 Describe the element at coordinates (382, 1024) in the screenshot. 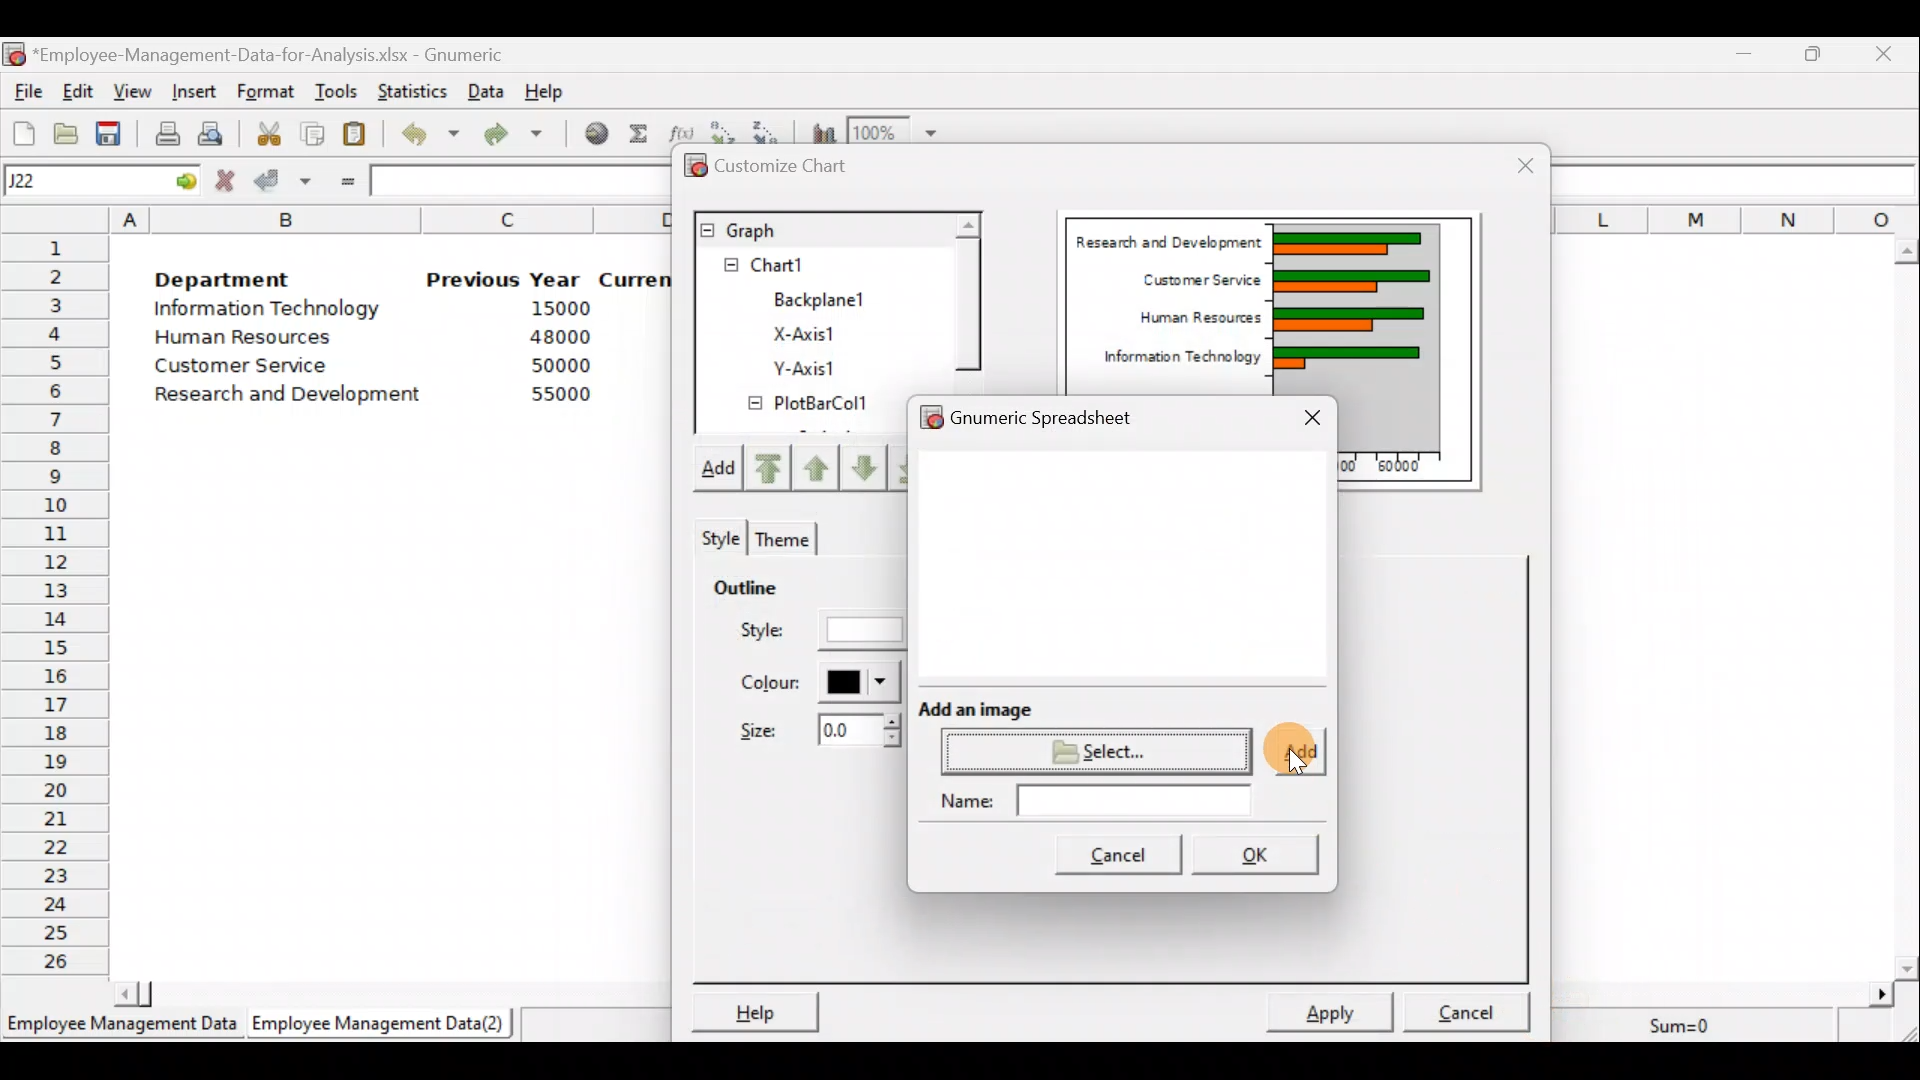

I see `Employee Management Data (2)` at that location.